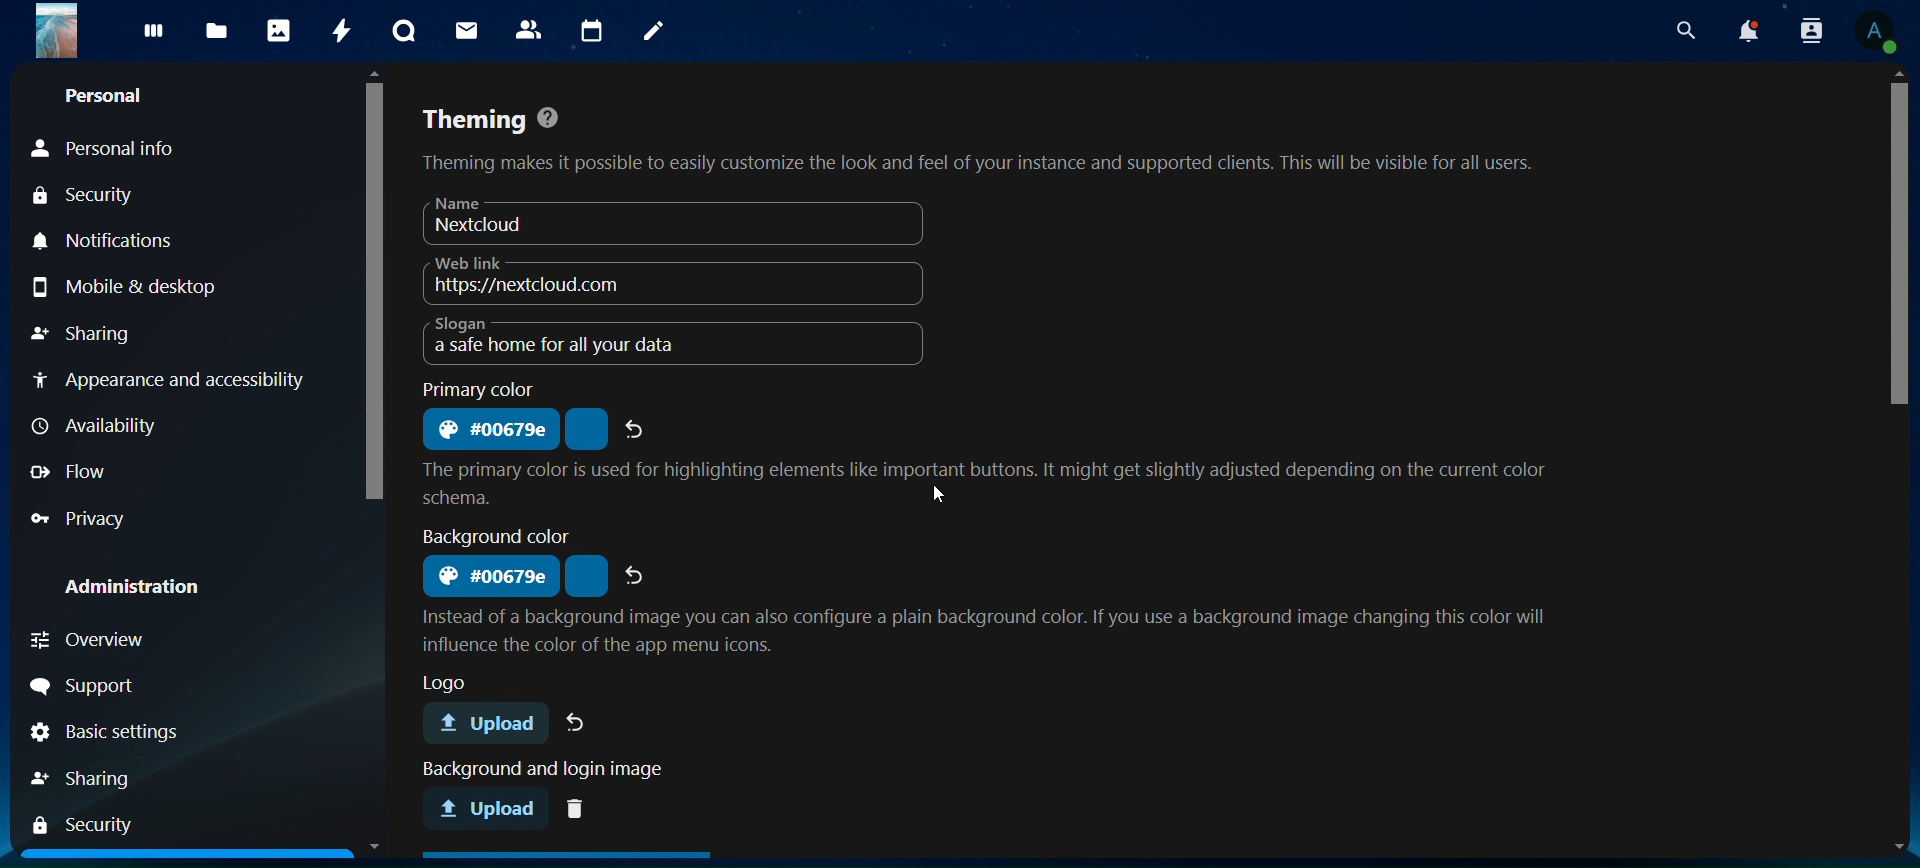 The width and height of the screenshot is (1920, 868). I want to click on privacy, so click(85, 516).